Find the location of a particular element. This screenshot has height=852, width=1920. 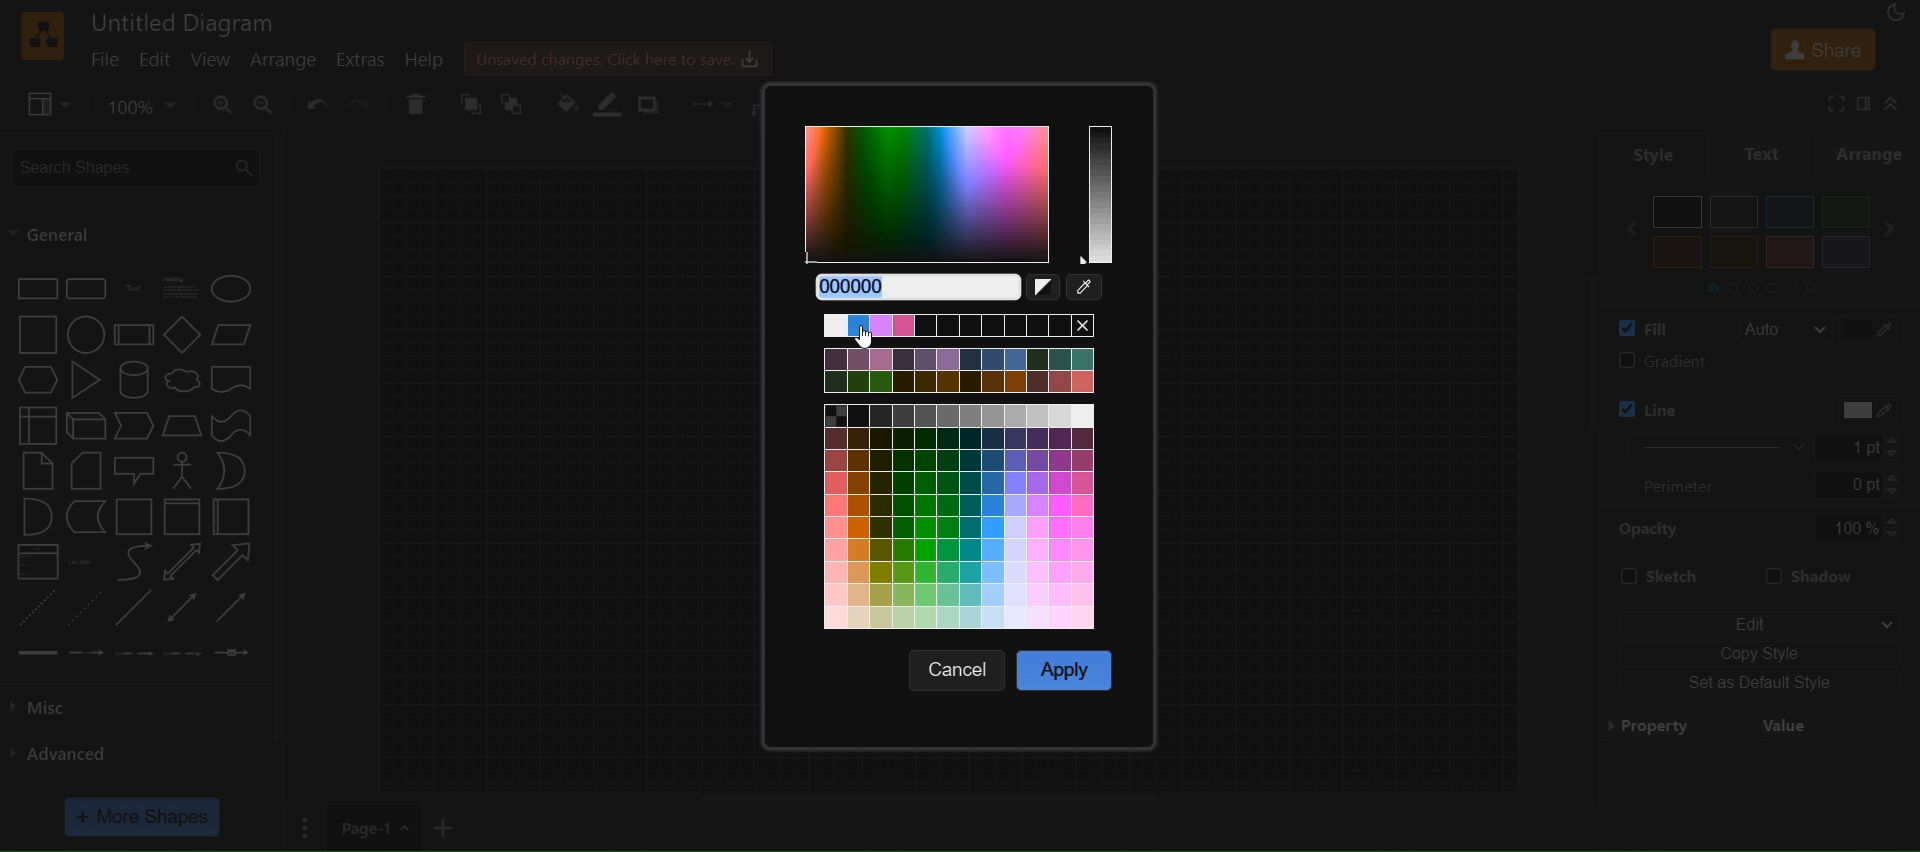

color is located at coordinates (1874, 327).